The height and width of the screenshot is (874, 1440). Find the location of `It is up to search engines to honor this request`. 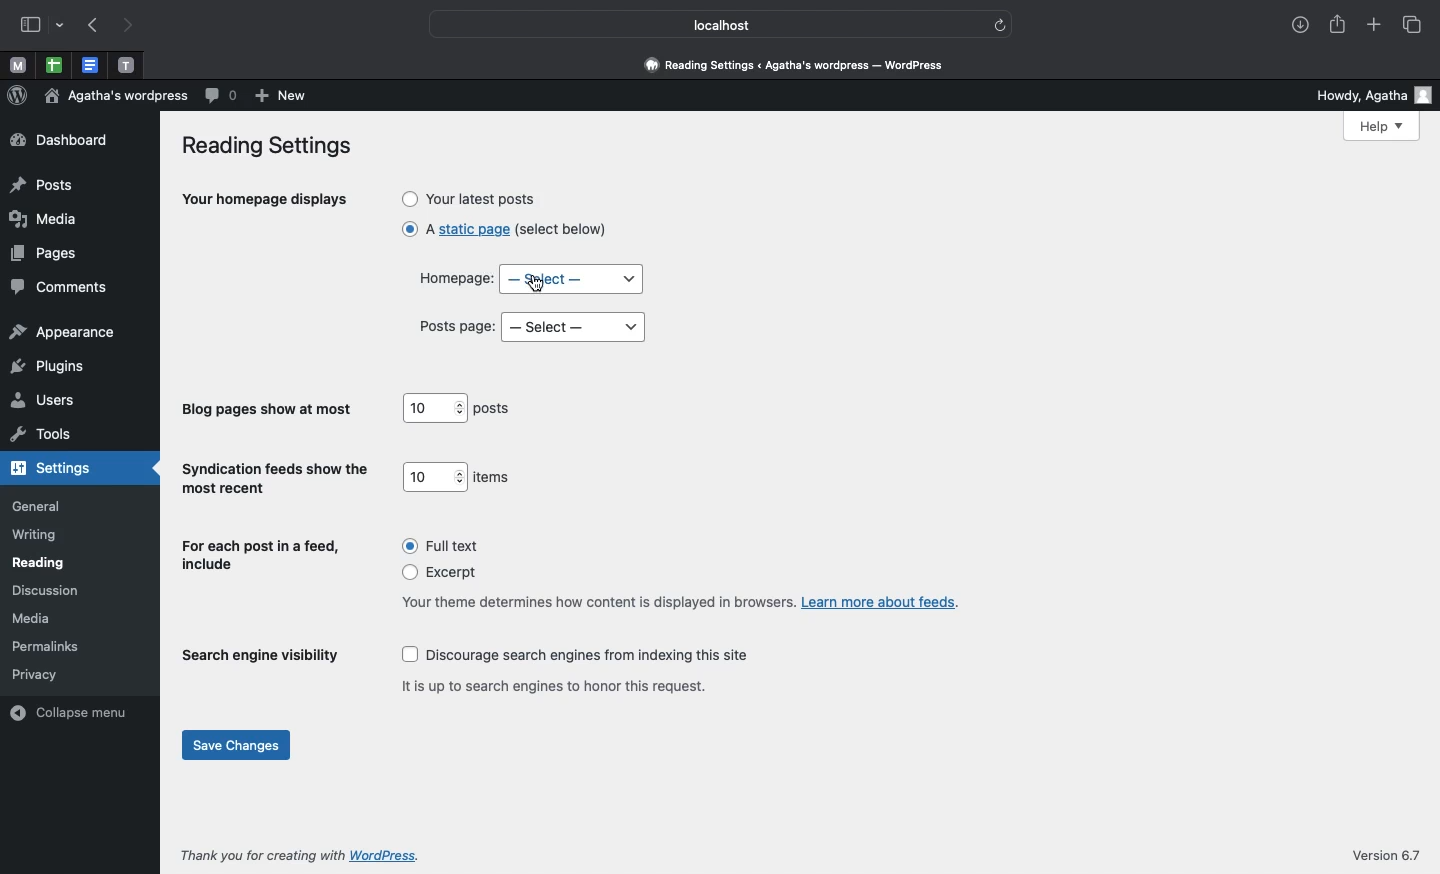

It is up to search engines to honor this request is located at coordinates (561, 685).